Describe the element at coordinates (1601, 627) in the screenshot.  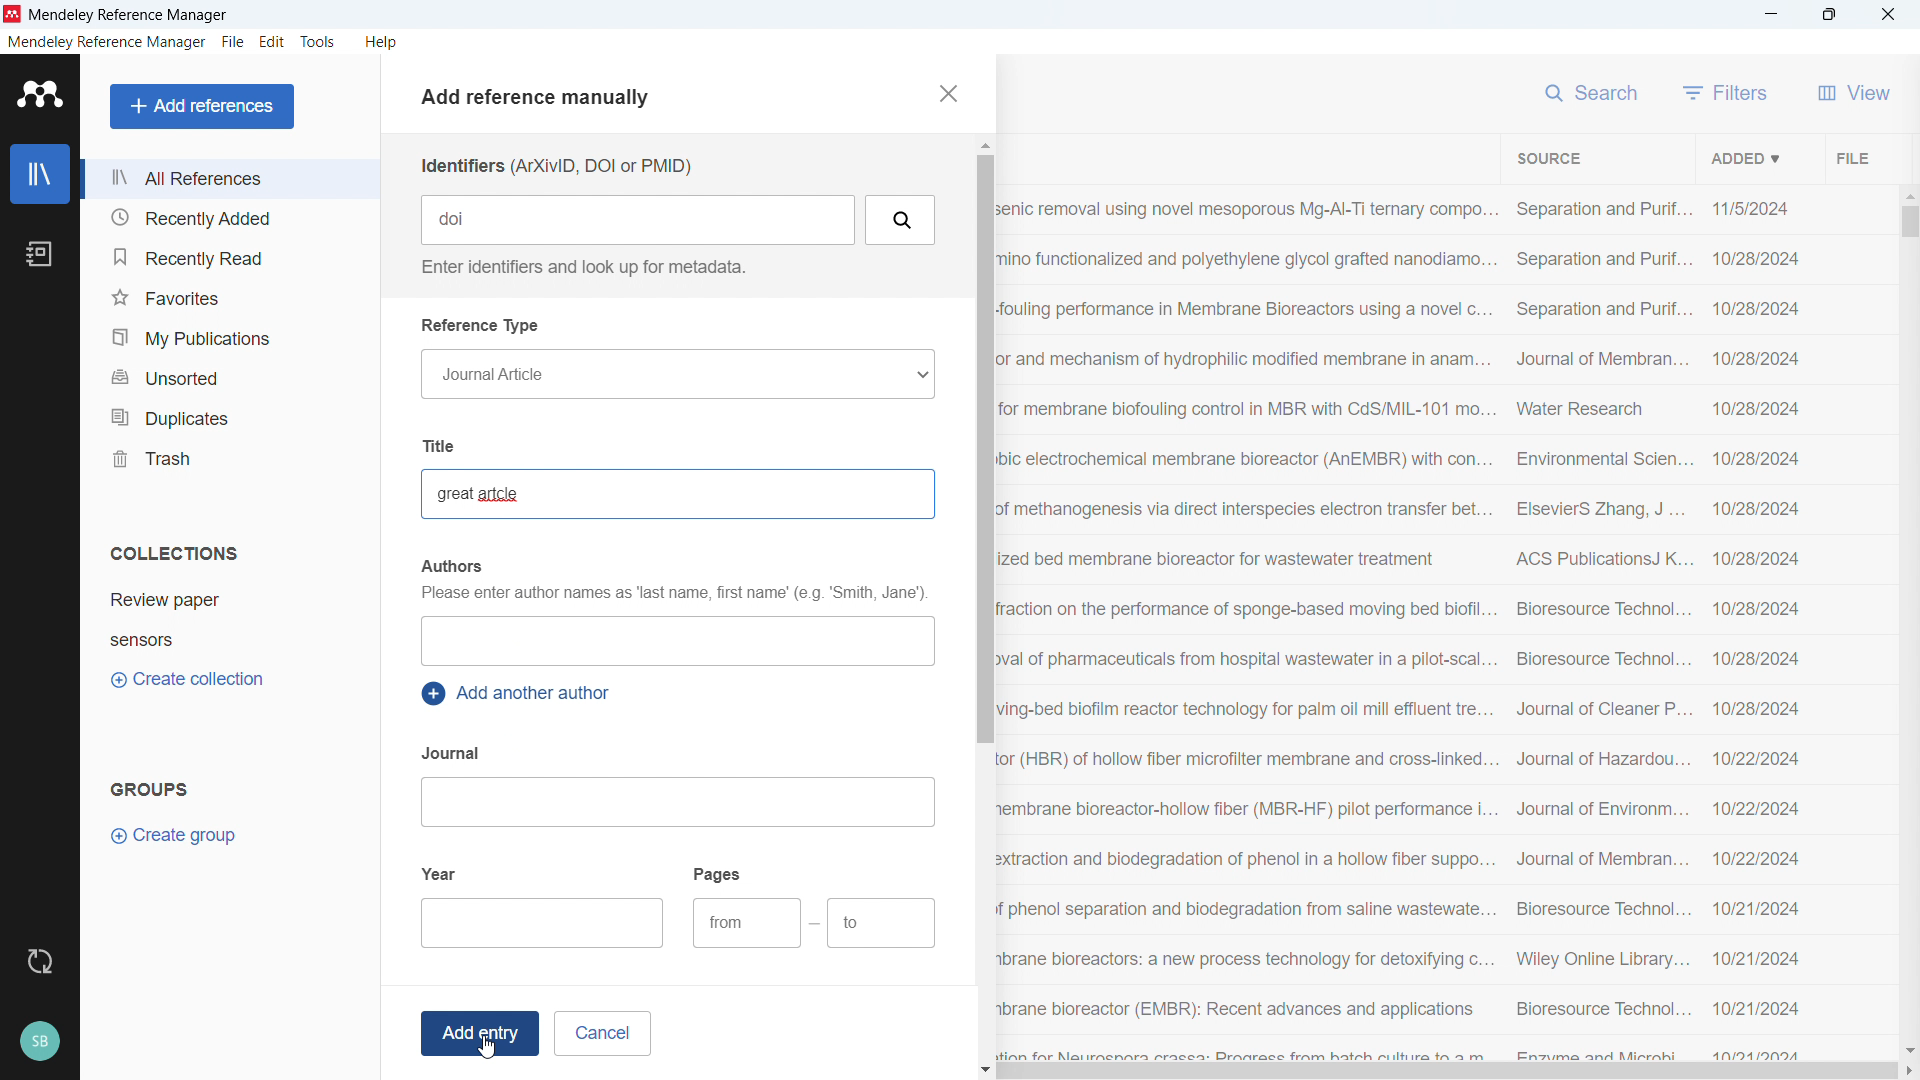
I see `Source of individual entries ` at that location.